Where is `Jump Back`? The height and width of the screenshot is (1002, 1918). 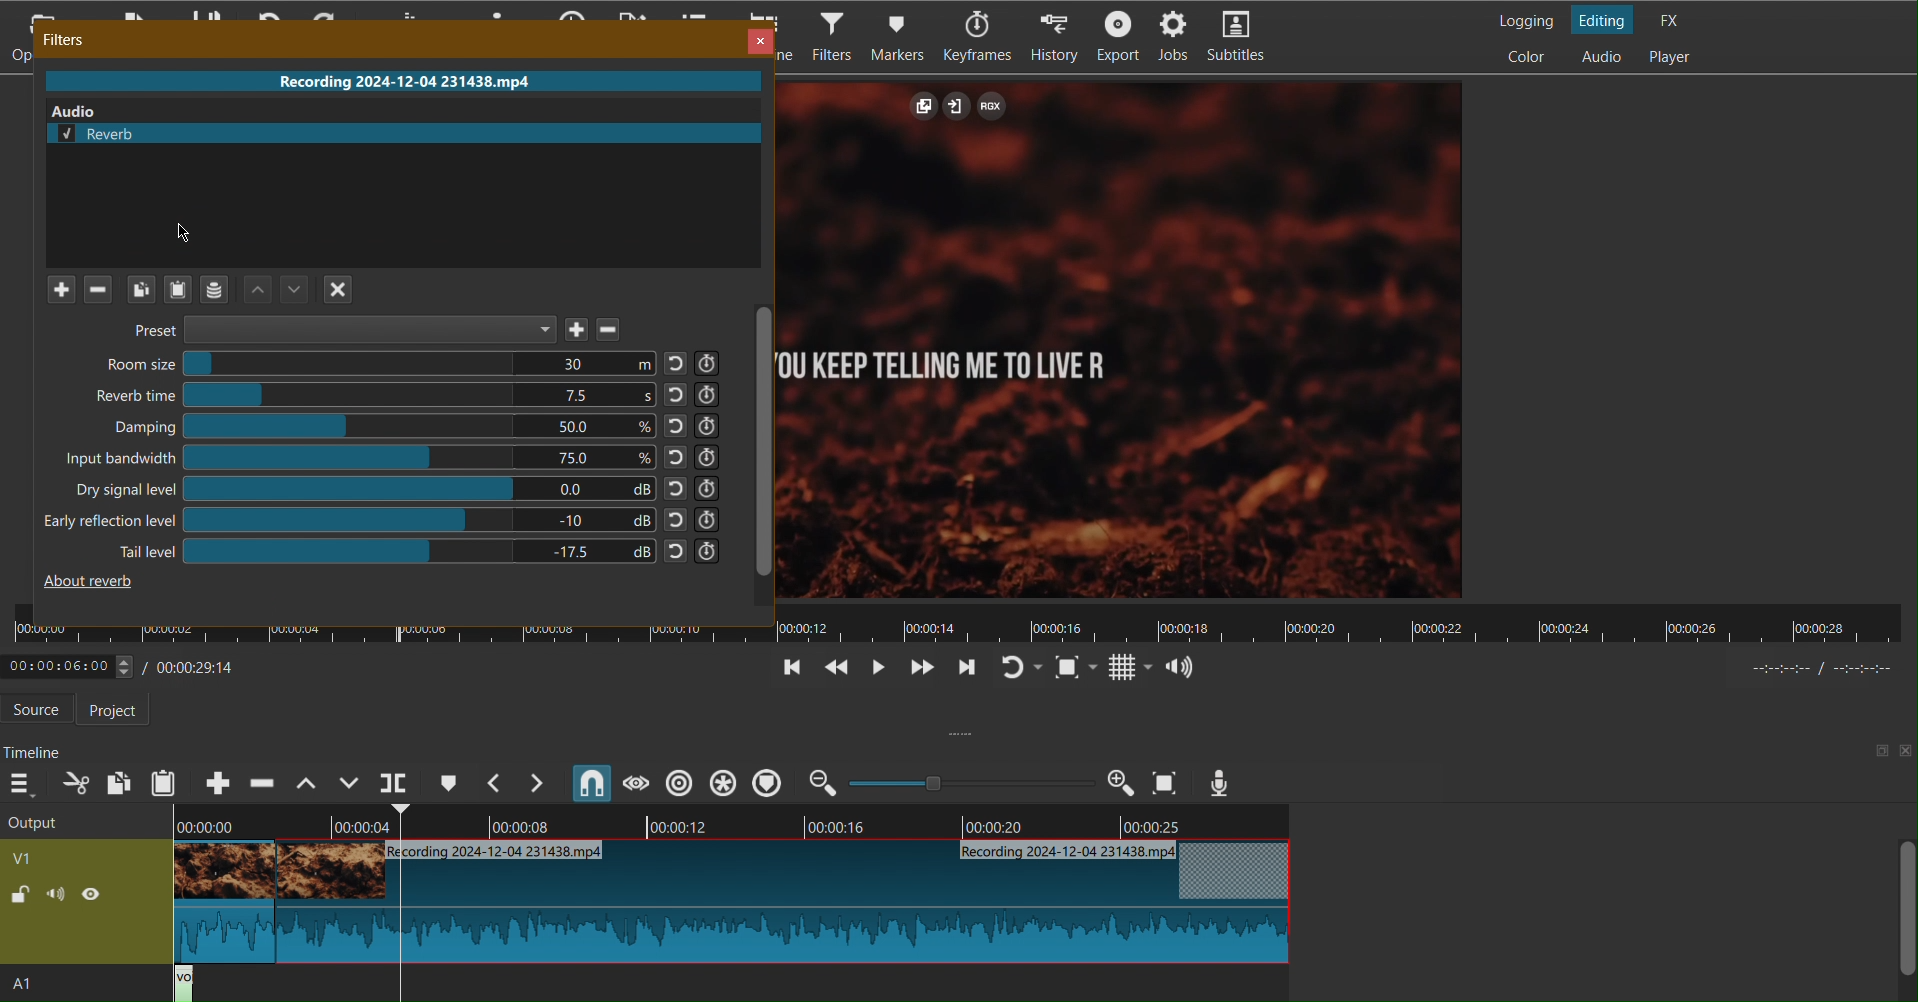 Jump Back is located at coordinates (792, 669).